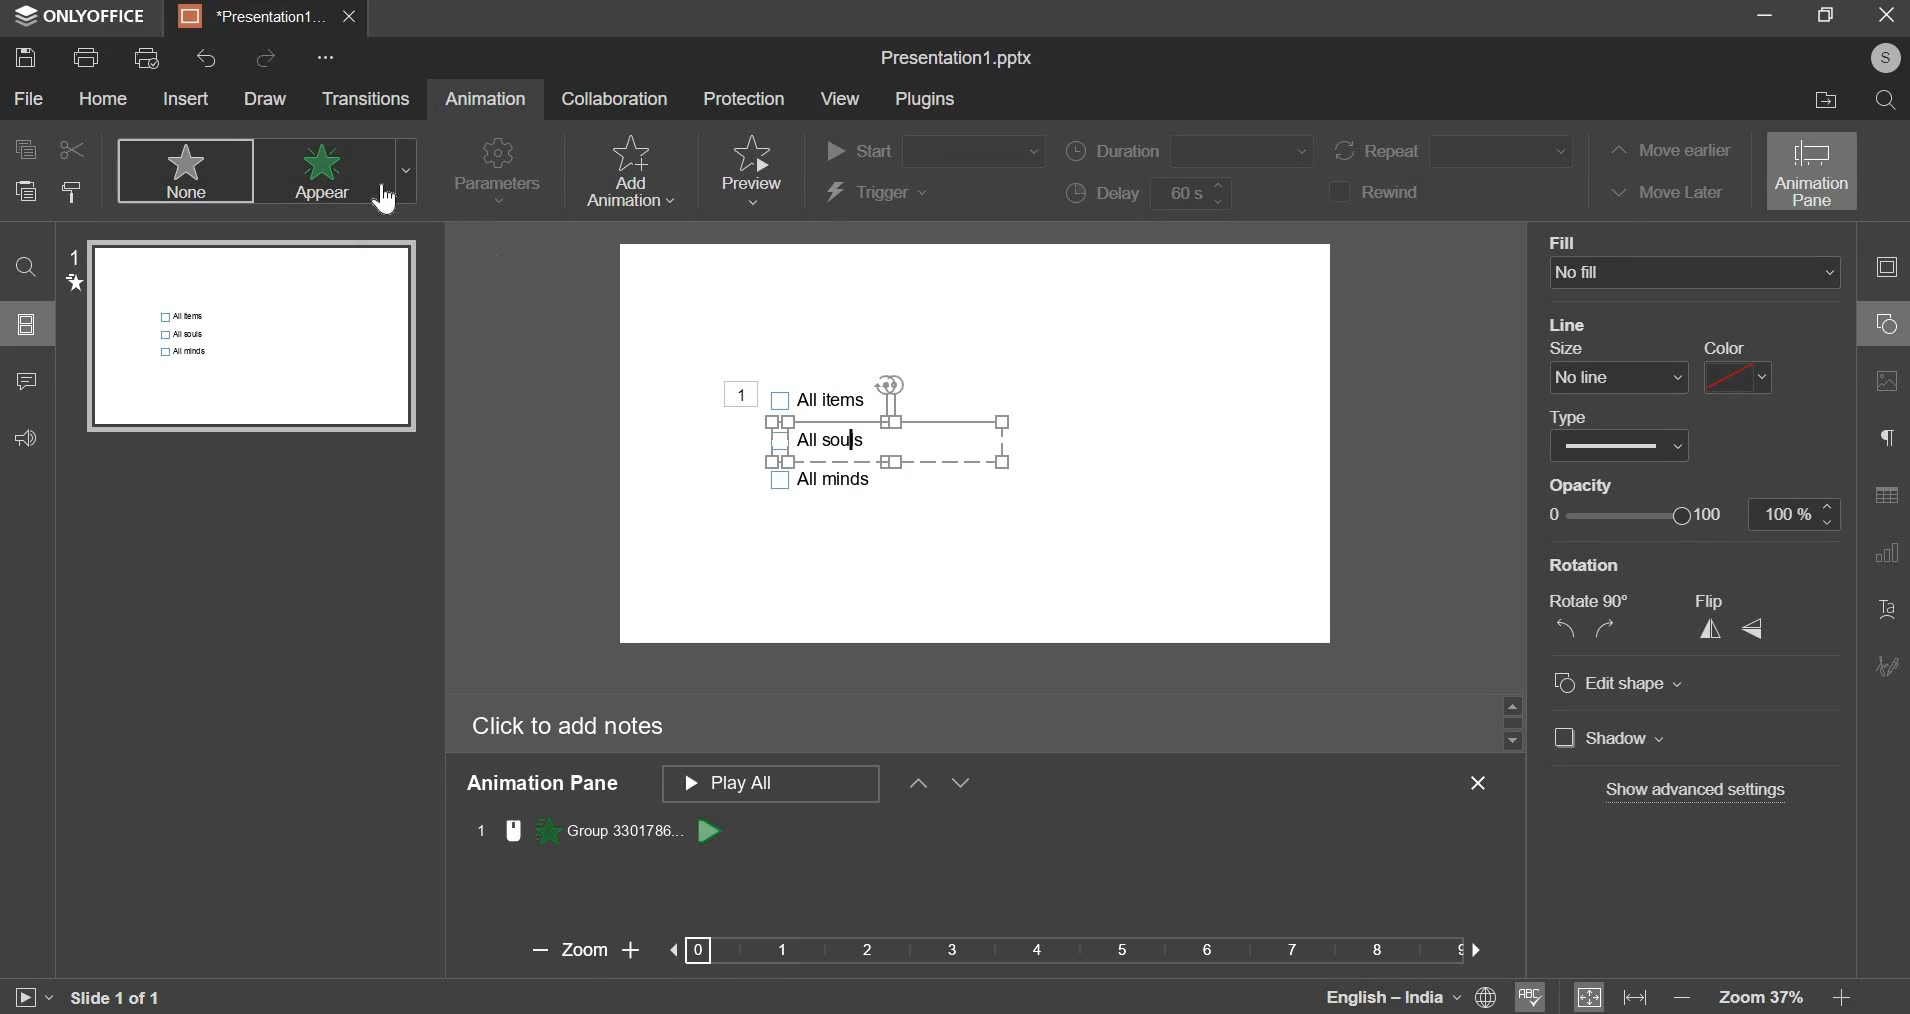  Describe the element at coordinates (1663, 190) in the screenshot. I see `move later` at that location.